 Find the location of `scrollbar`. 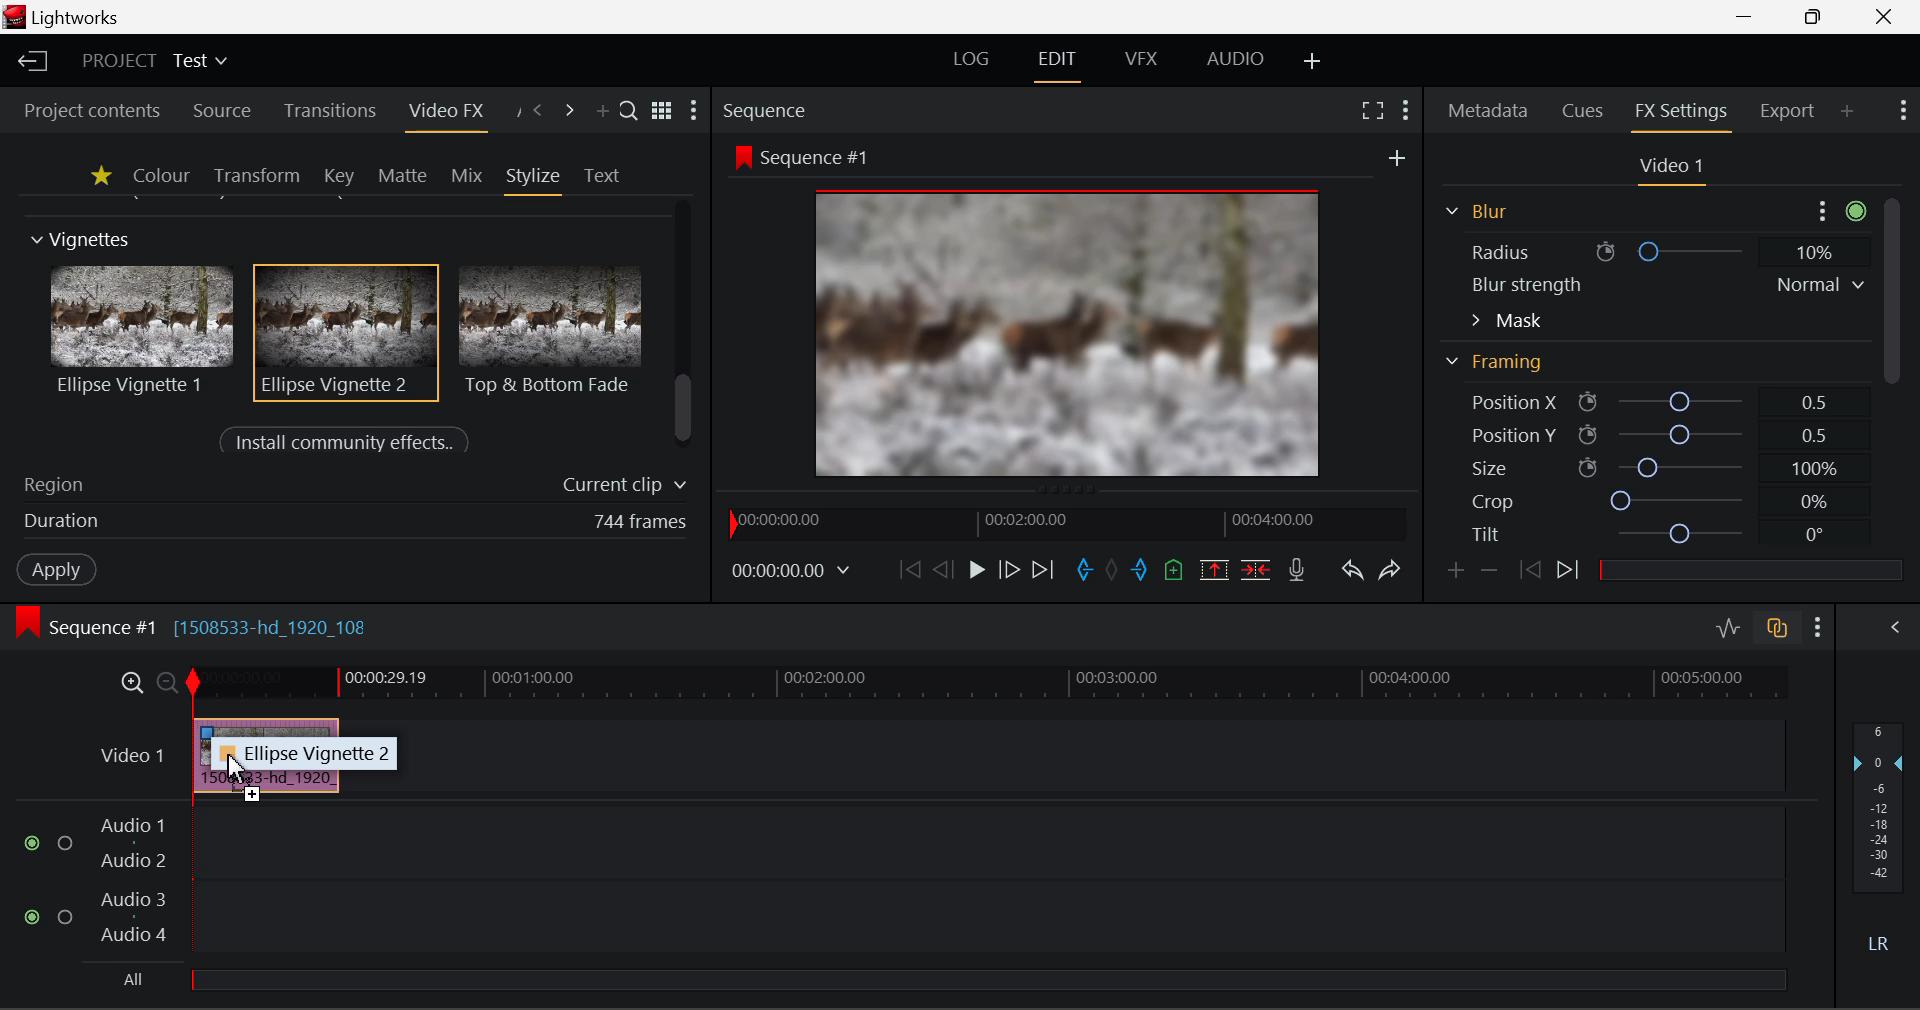

scrollbar is located at coordinates (686, 409).